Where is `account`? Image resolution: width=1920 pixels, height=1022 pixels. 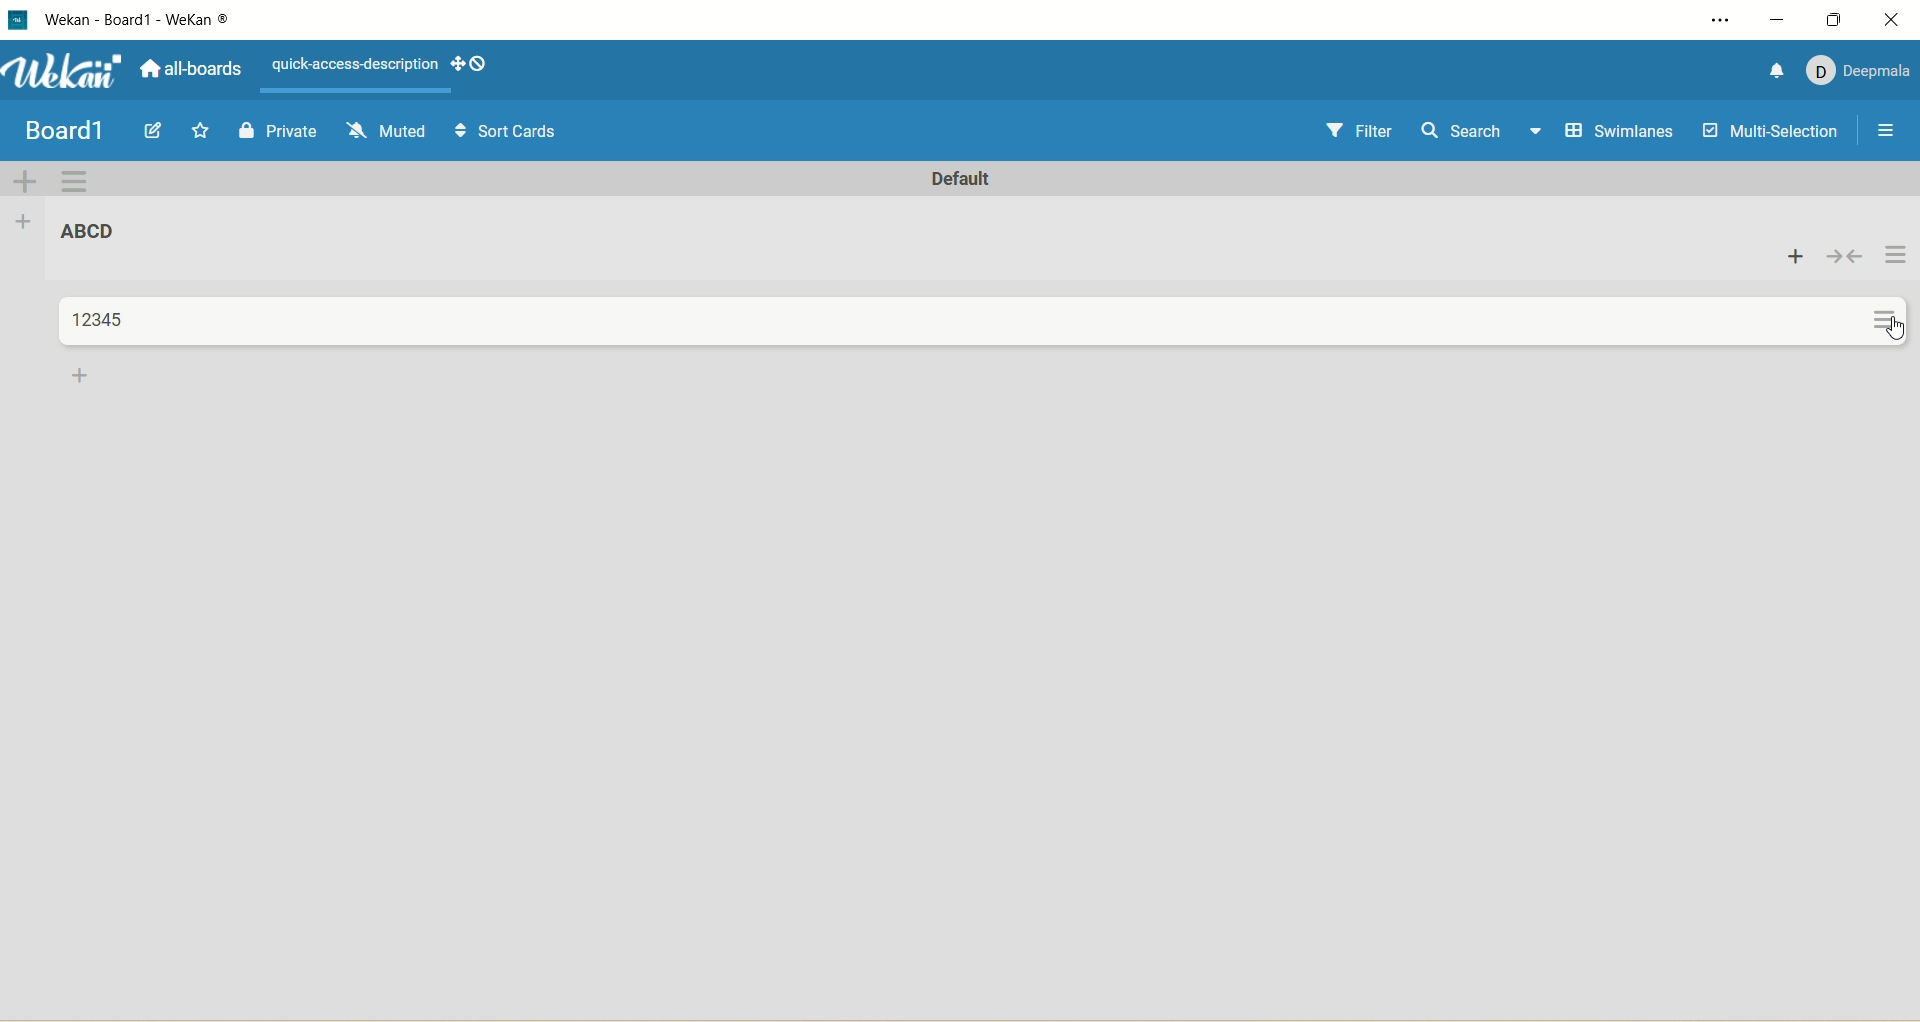
account is located at coordinates (1861, 74).